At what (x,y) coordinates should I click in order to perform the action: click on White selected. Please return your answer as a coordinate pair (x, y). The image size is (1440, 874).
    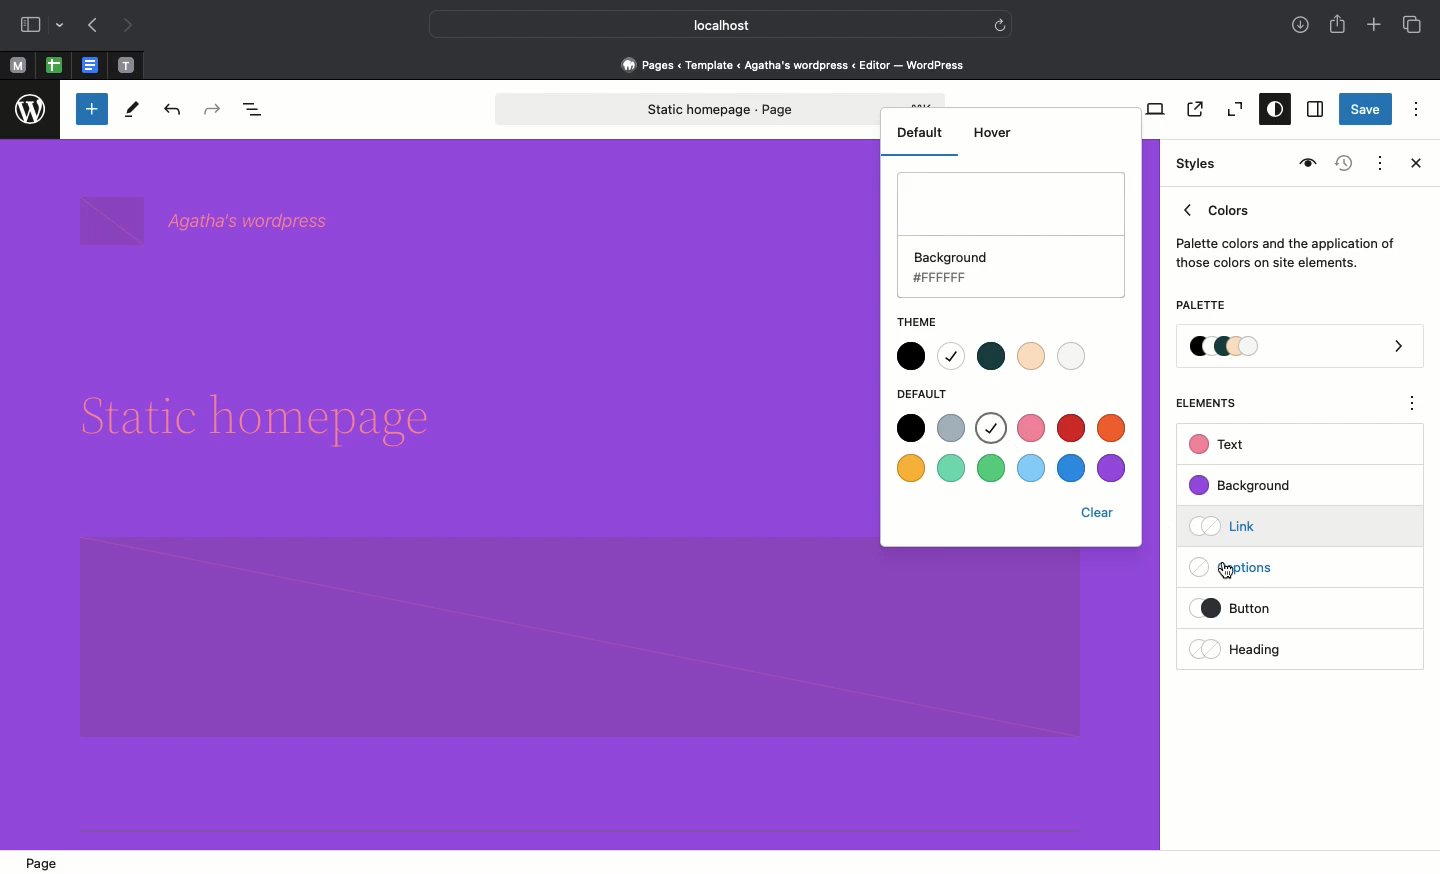
    Looking at the image, I should click on (993, 429).